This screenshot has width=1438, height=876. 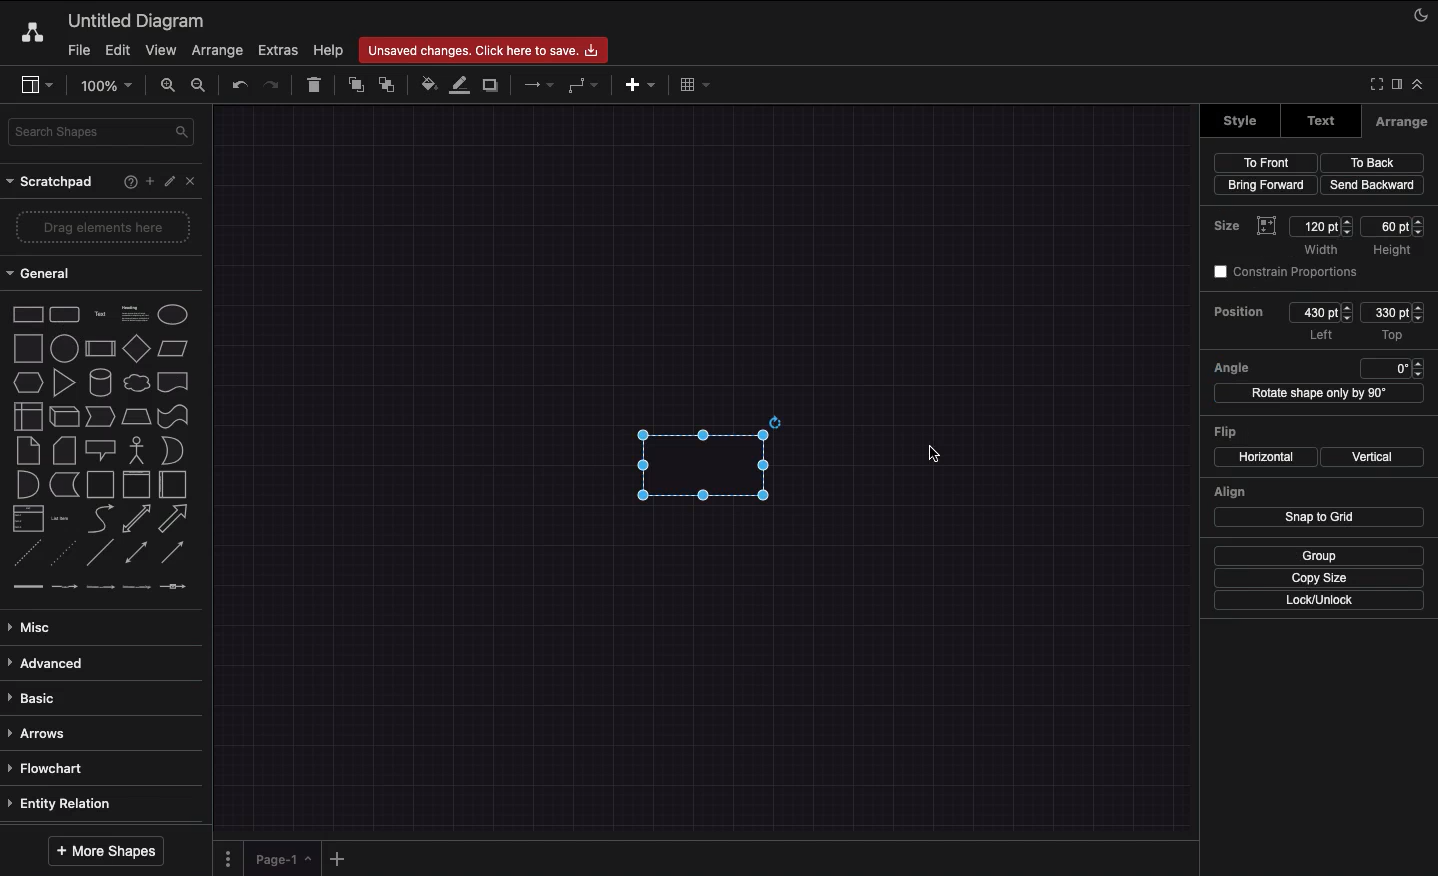 What do you see at coordinates (536, 85) in the screenshot?
I see `Connection ` at bounding box center [536, 85].